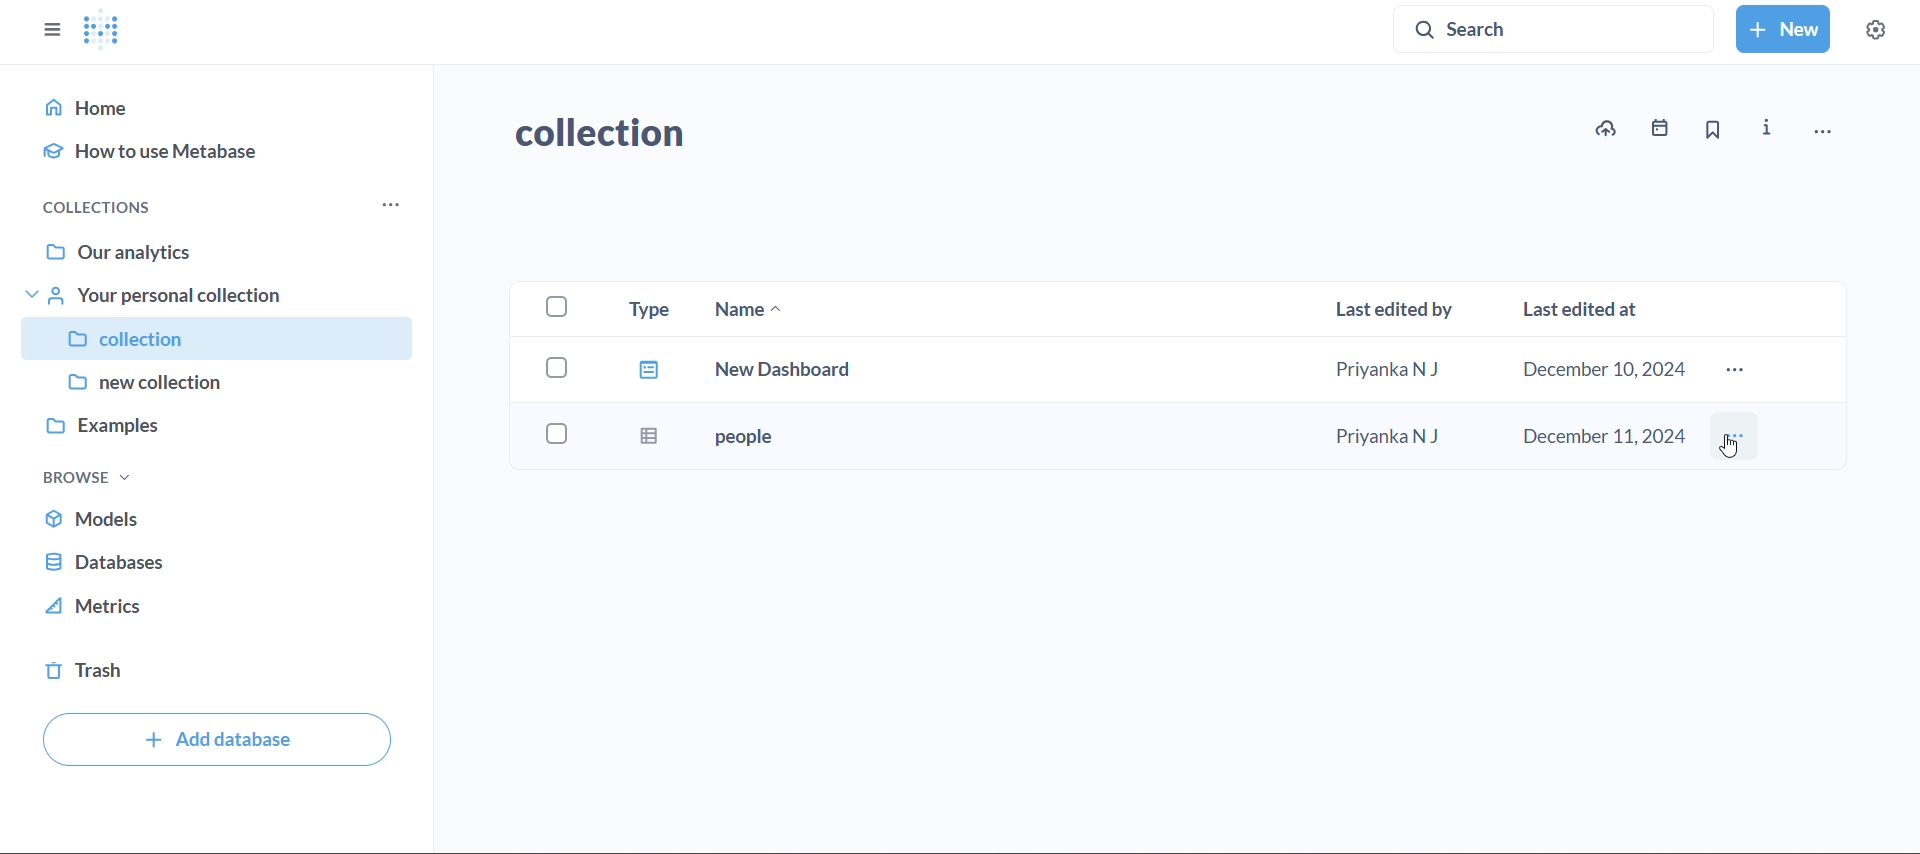 This screenshot has width=1920, height=854. I want to click on browse, so click(86, 477).